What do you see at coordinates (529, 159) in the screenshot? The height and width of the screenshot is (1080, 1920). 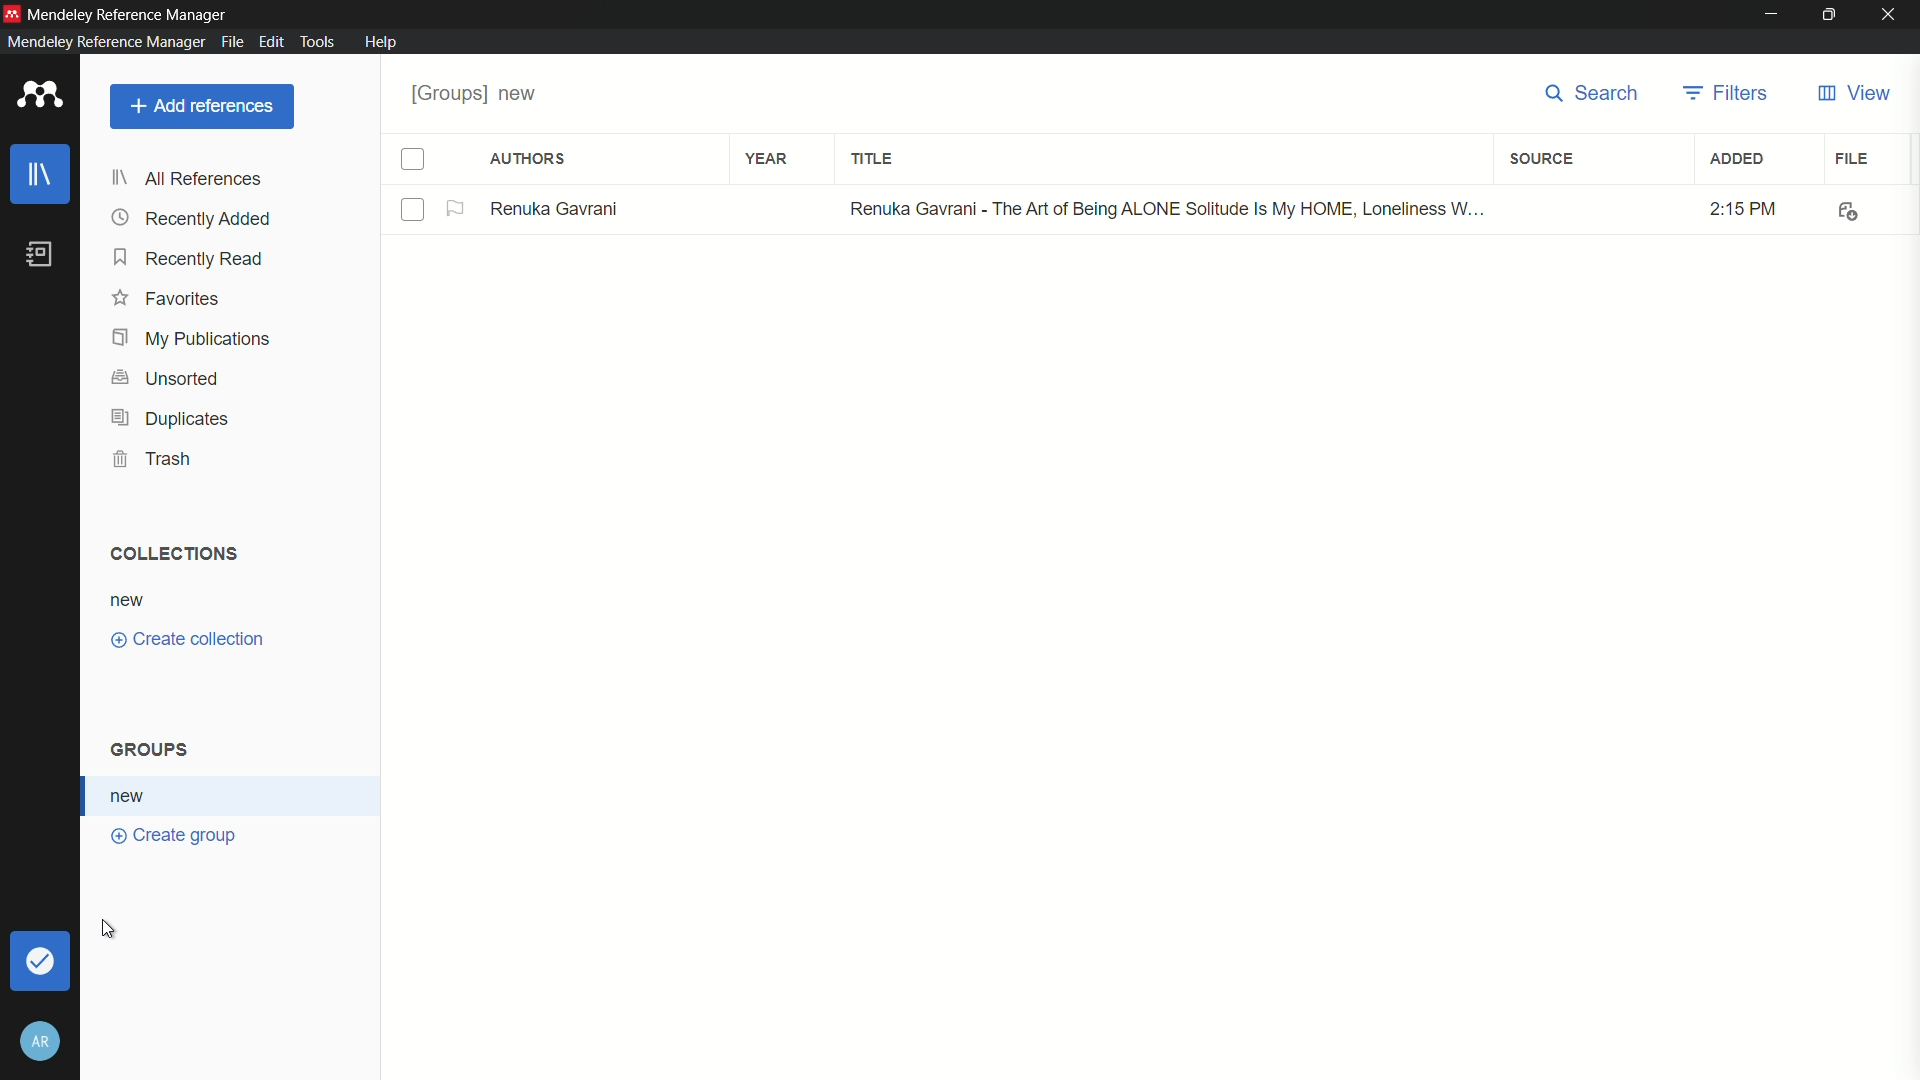 I see `authors` at bounding box center [529, 159].